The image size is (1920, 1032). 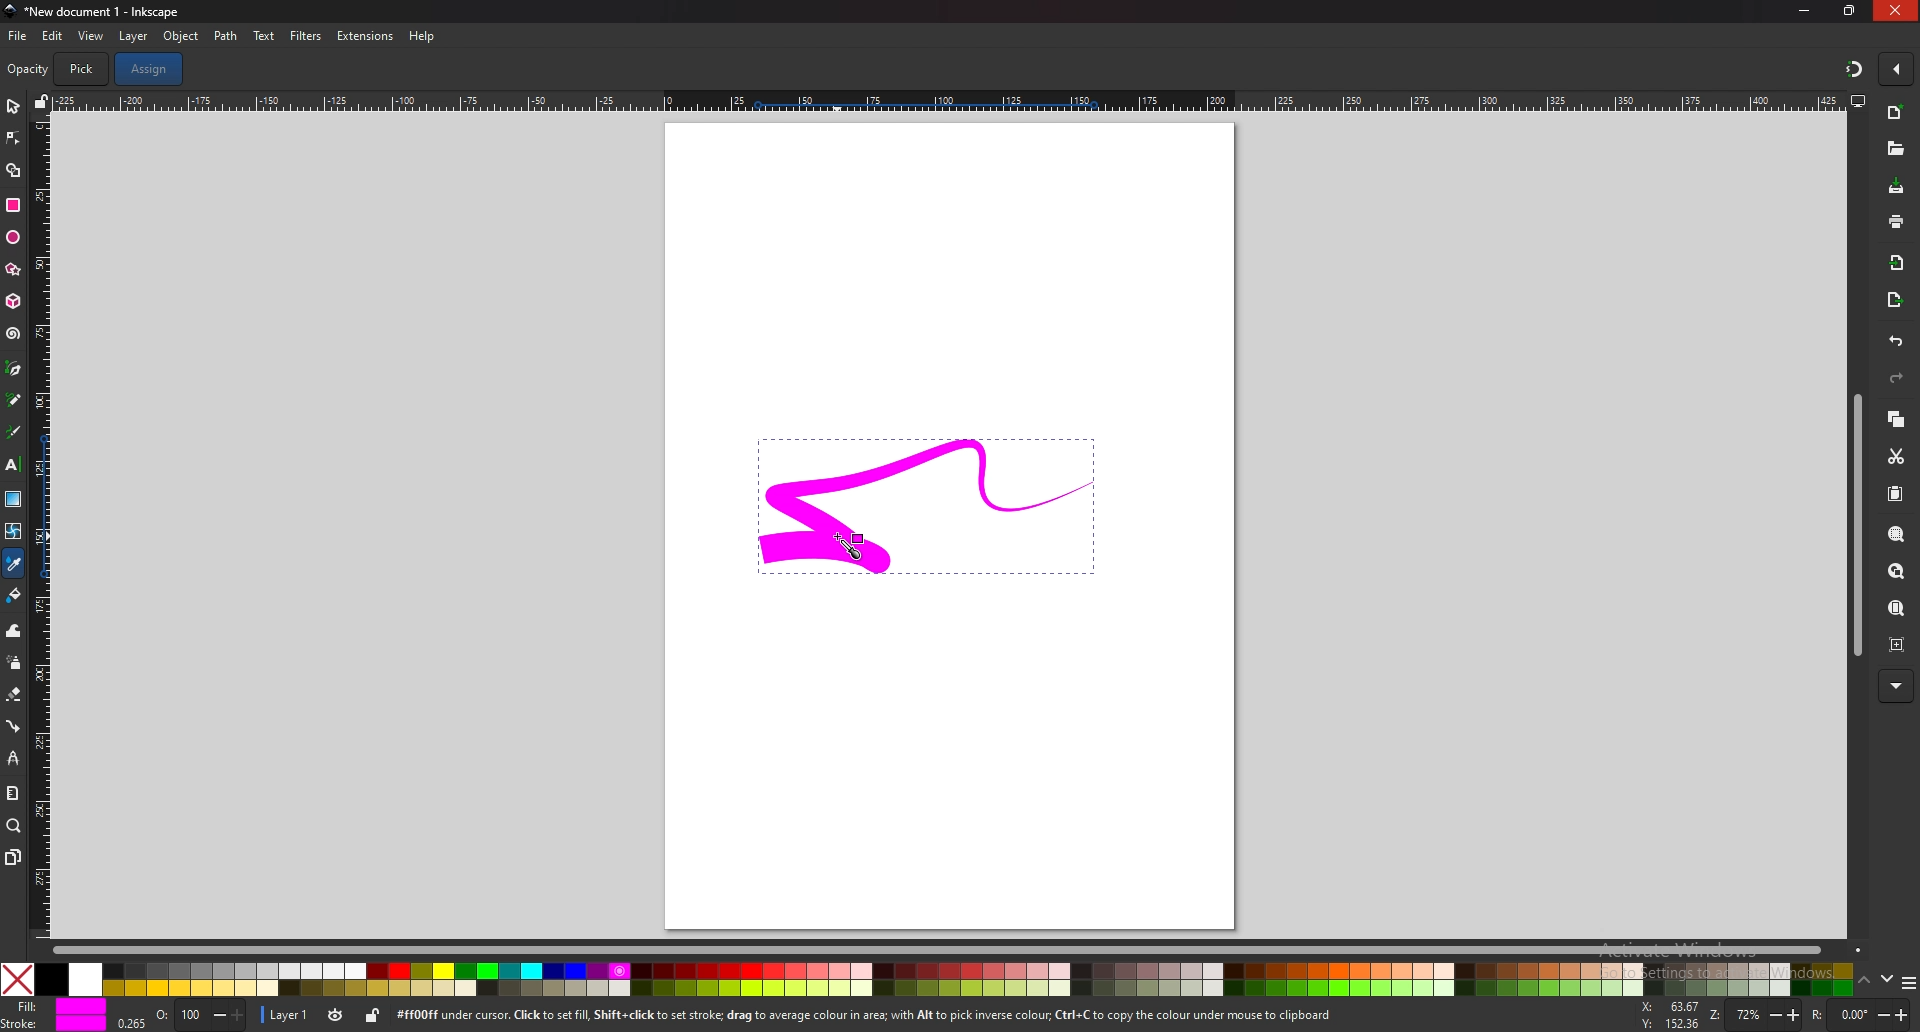 What do you see at coordinates (1858, 102) in the screenshot?
I see `display views` at bounding box center [1858, 102].